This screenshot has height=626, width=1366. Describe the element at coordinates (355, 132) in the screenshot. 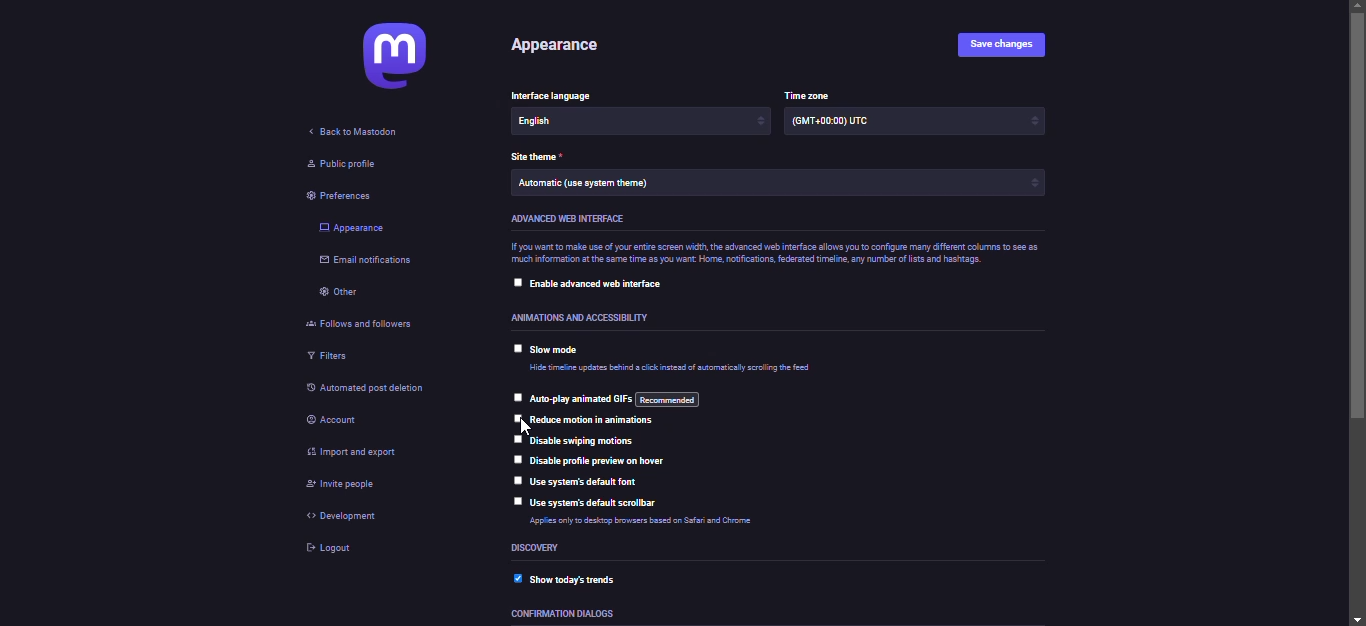

I see `back to mastodon` at that location.